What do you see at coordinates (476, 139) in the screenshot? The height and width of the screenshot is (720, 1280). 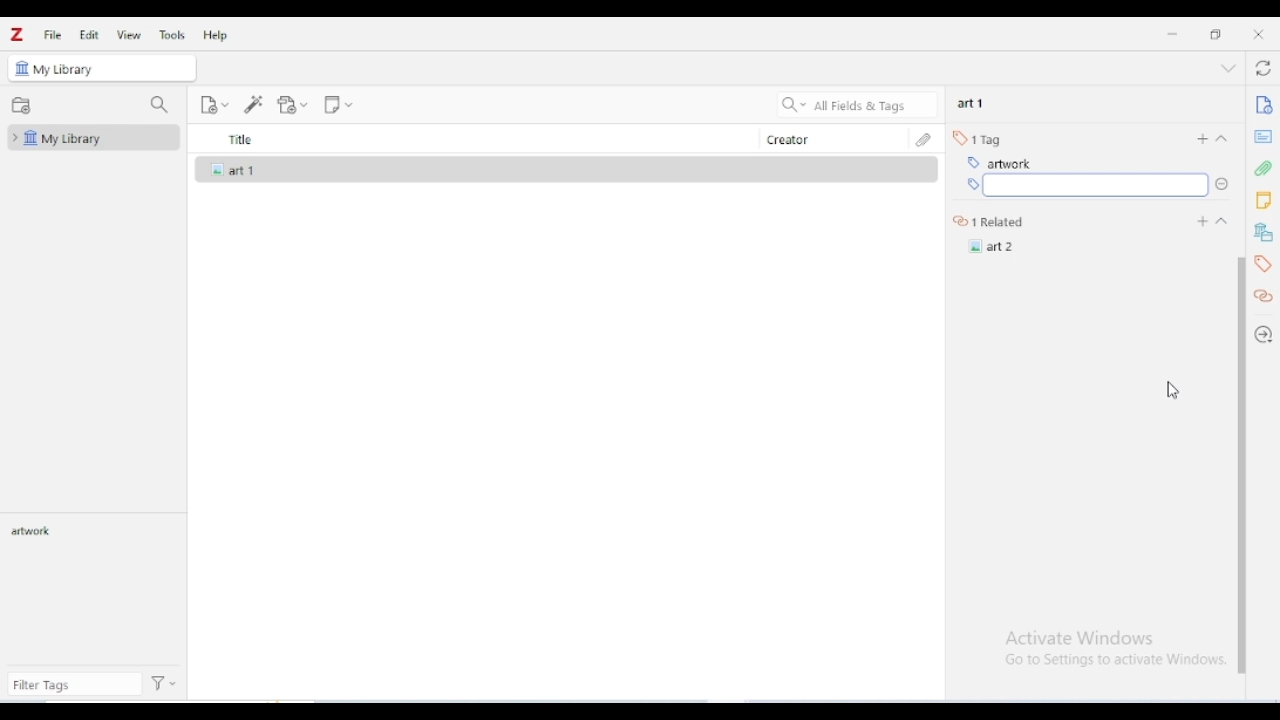 I see `title` at bounding box center [476, 139].